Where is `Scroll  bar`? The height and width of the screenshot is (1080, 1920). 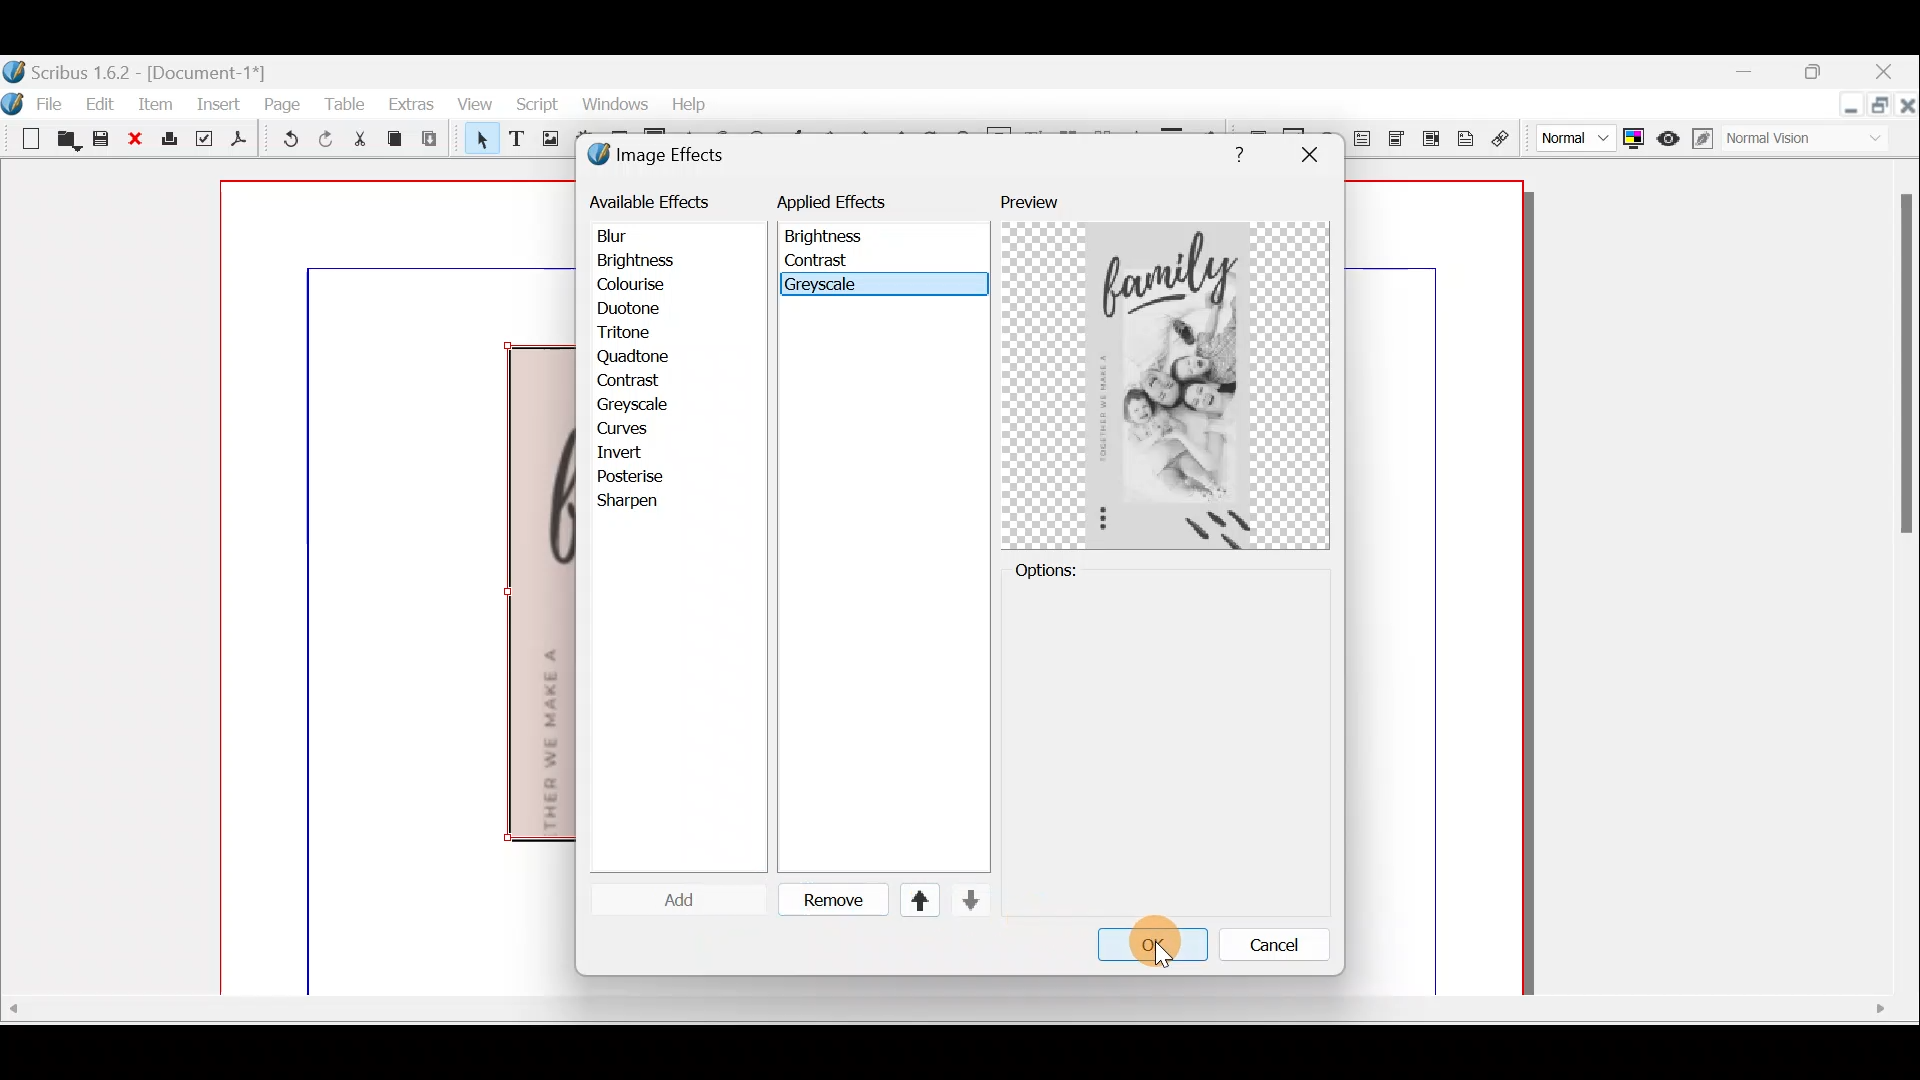
Scroll  bar is located at coordinates (958, 1025).